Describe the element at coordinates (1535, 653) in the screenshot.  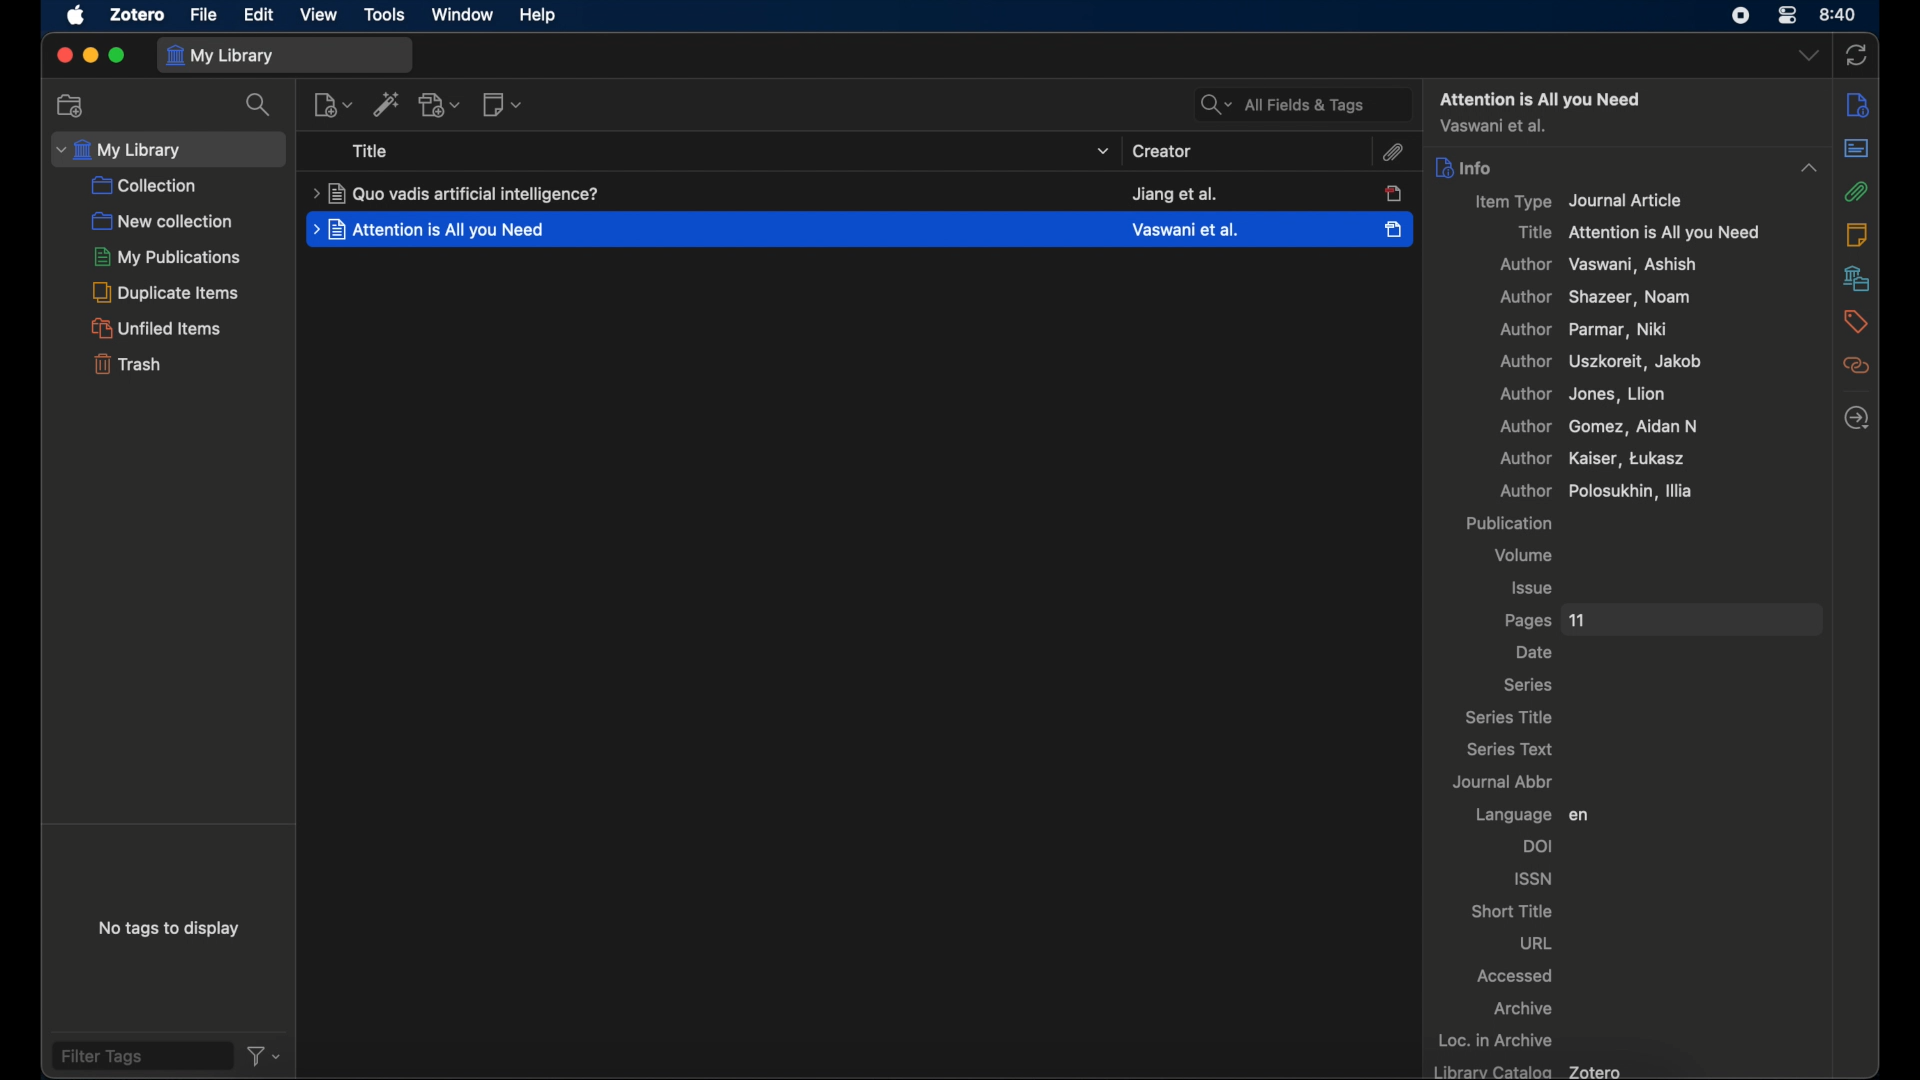
I see `date` at that location.